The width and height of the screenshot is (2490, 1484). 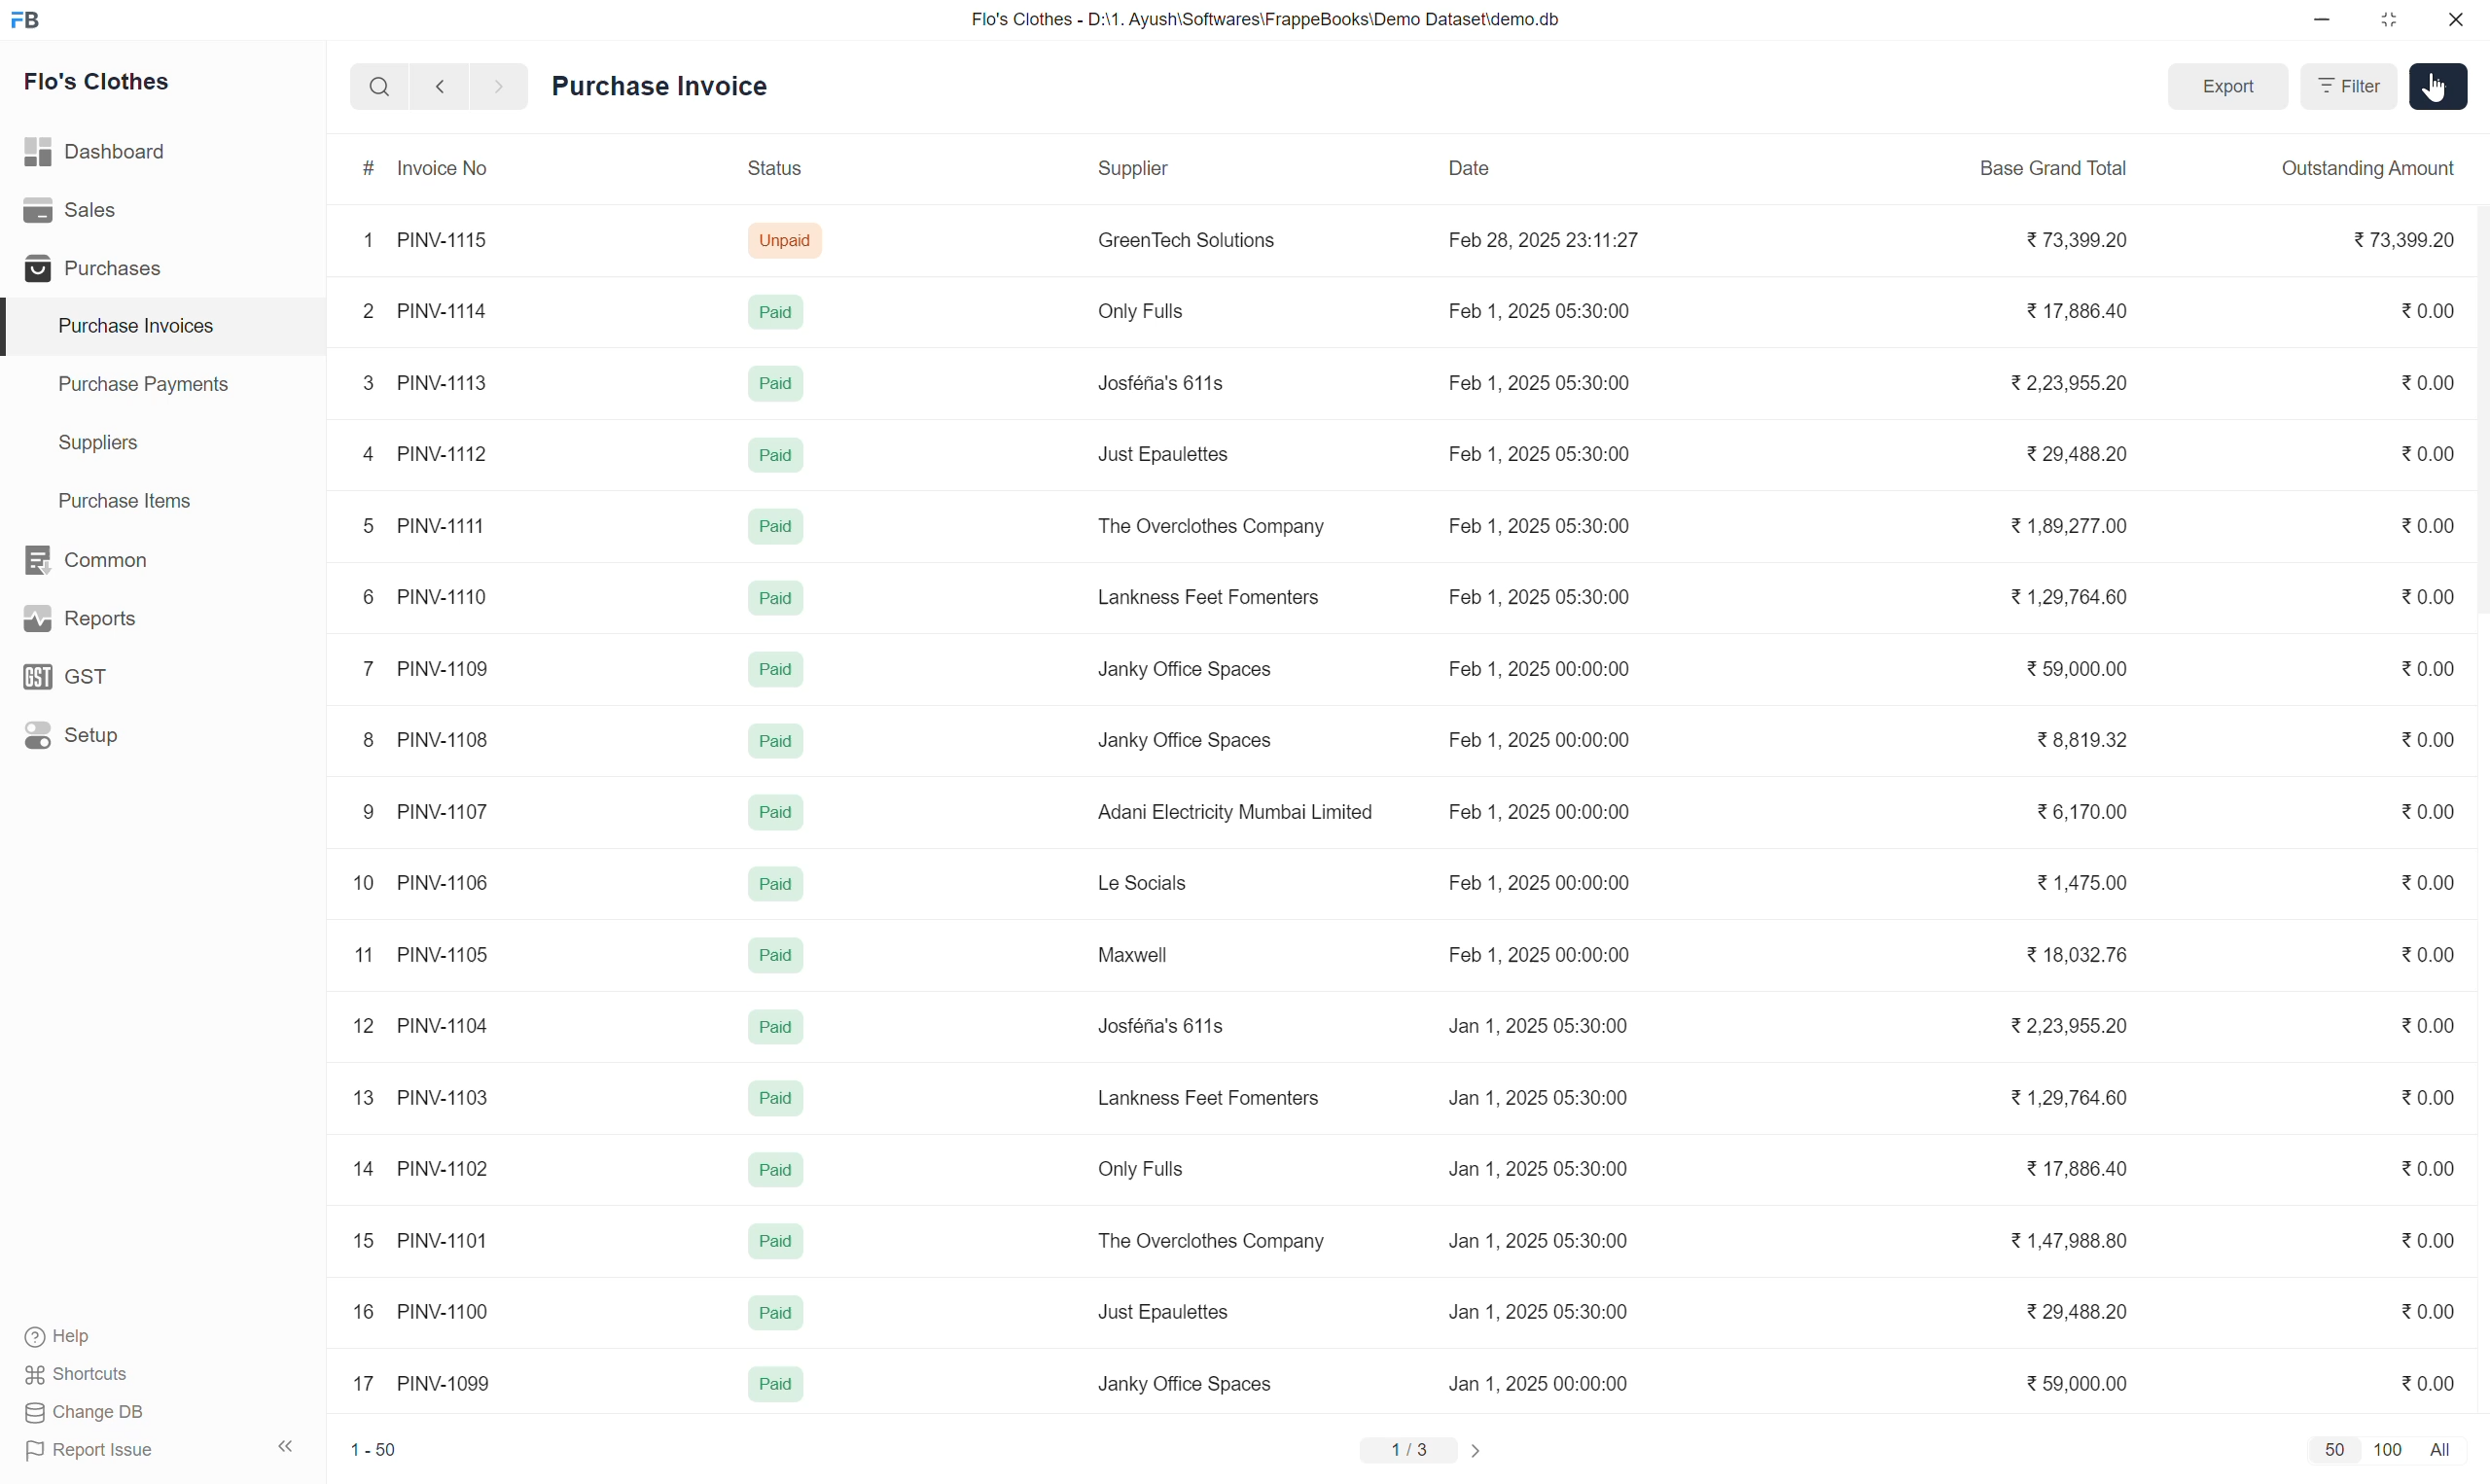 What do you see at coordinates (98, 147) in the screenshot?
I see `Dashboard` at bounding box center [98, 147].